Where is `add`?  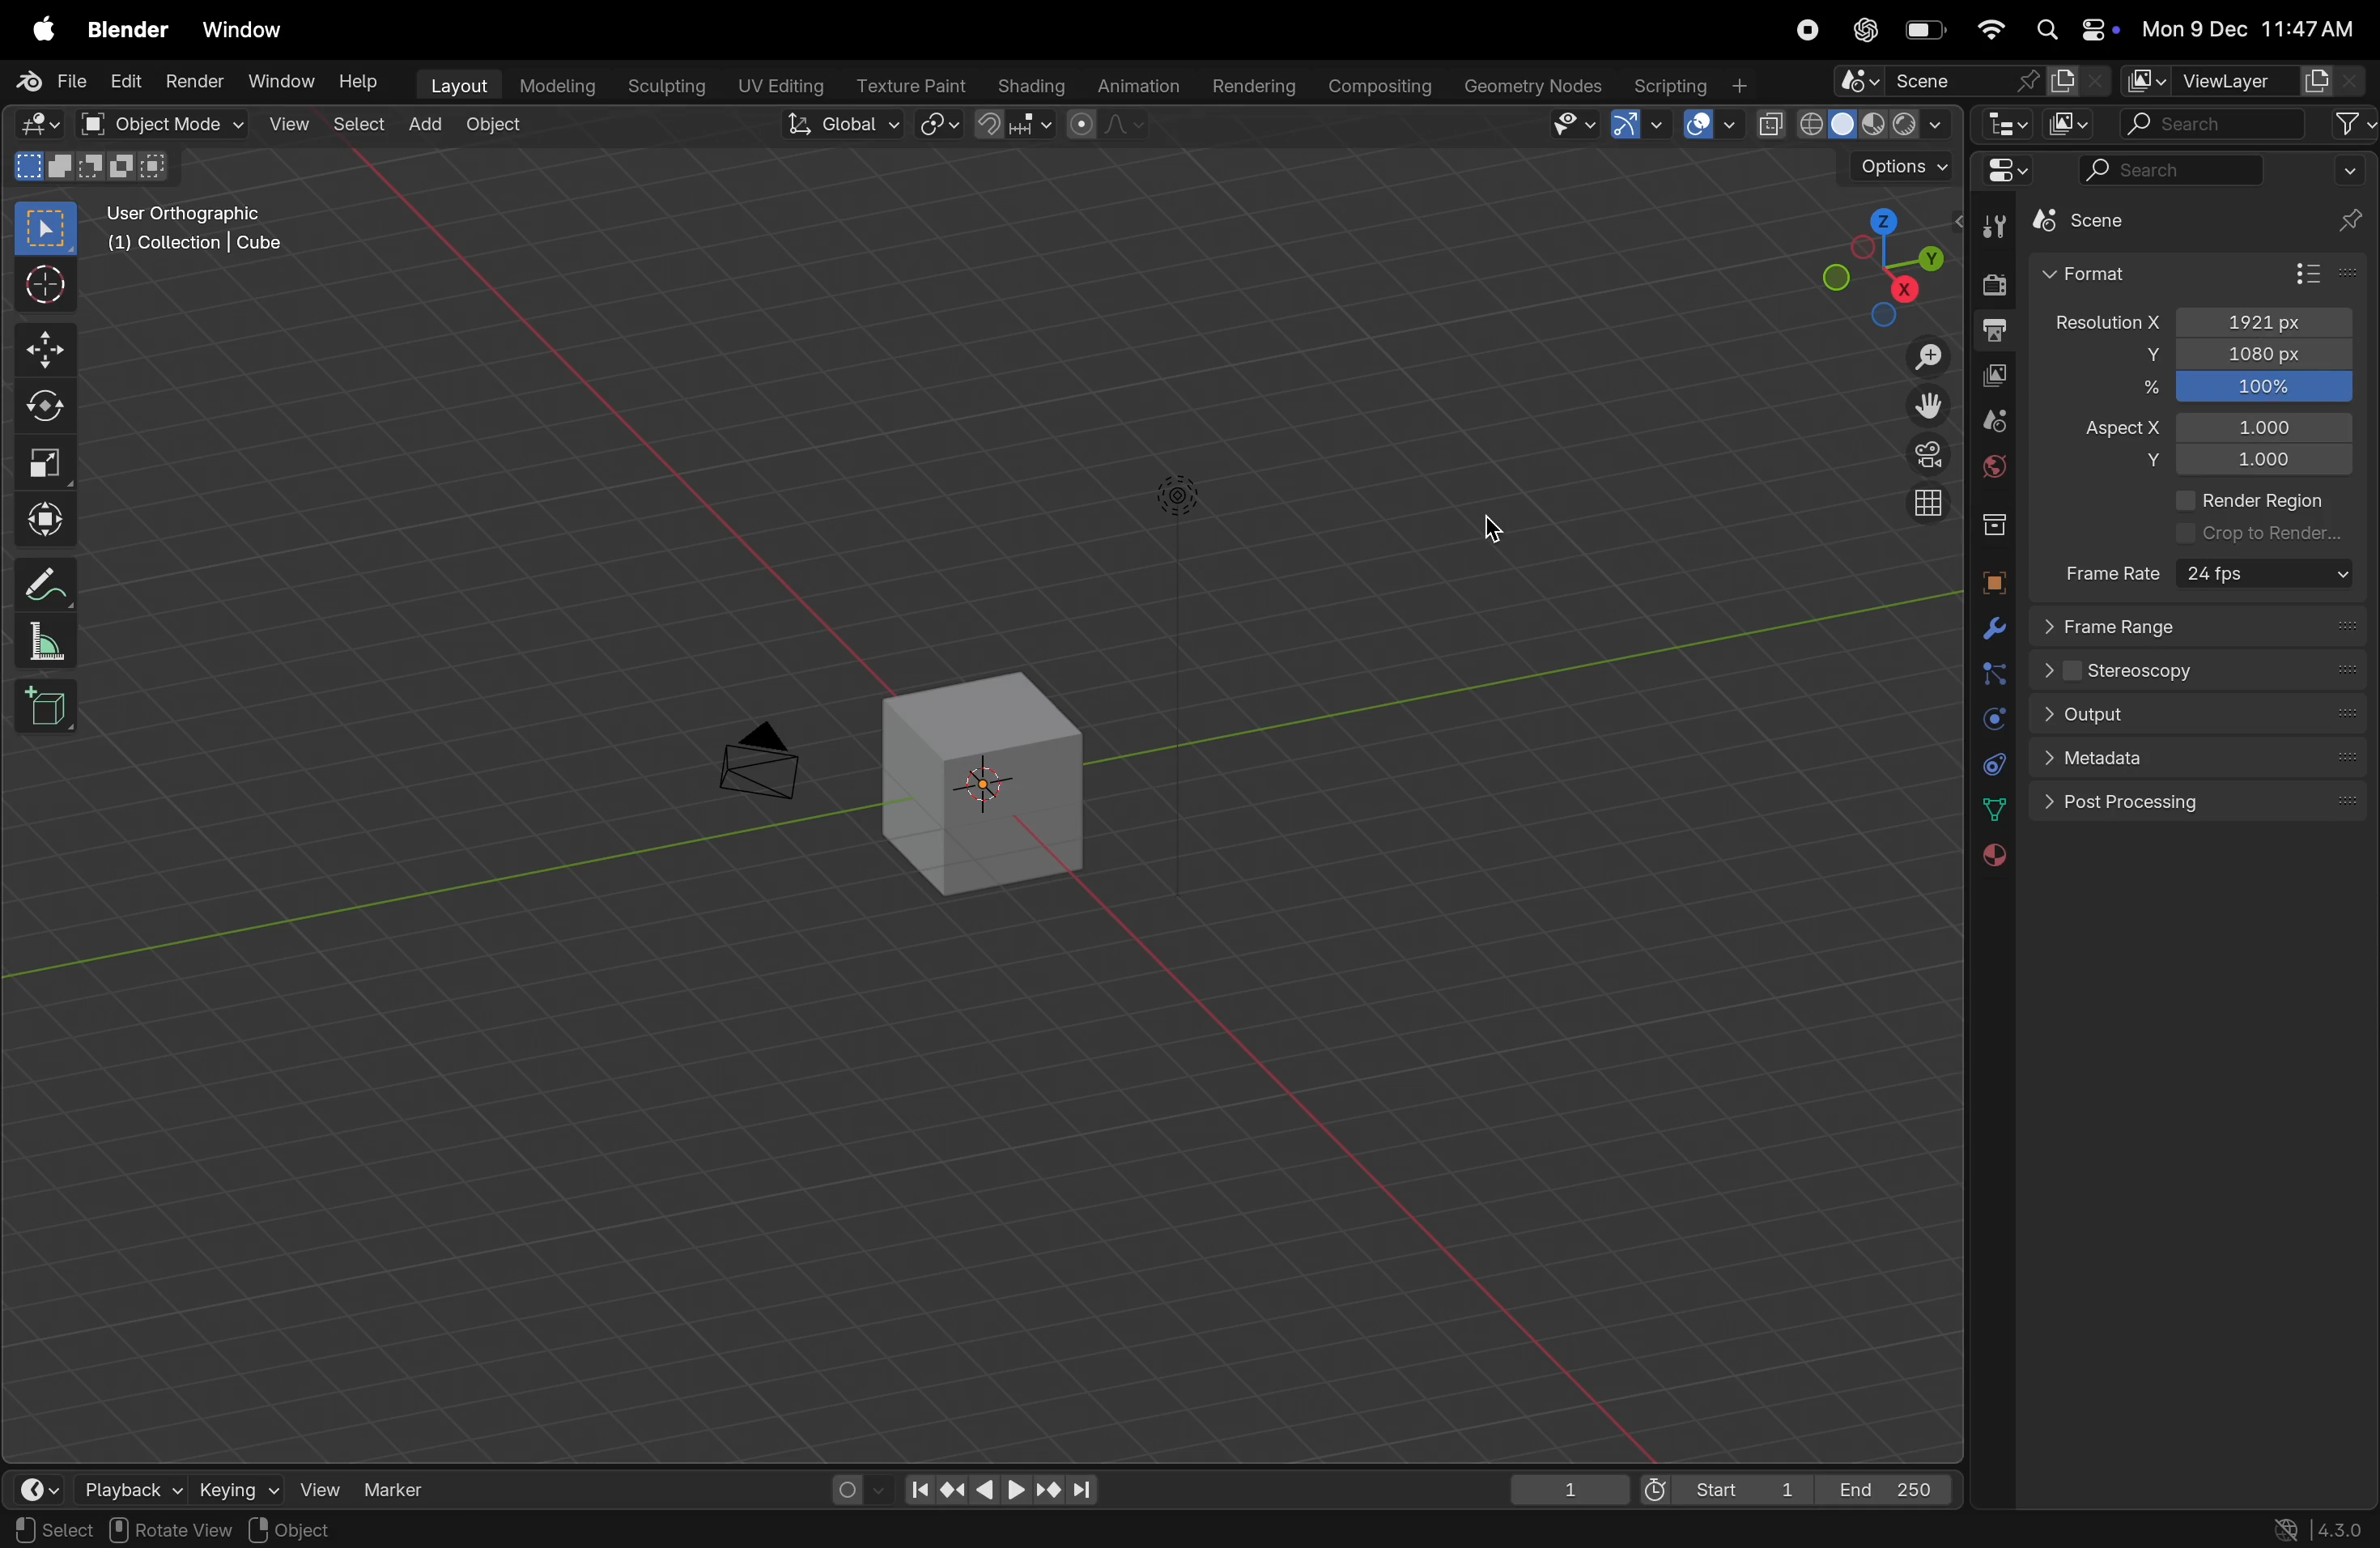
add is located at coordinates (423, 126).